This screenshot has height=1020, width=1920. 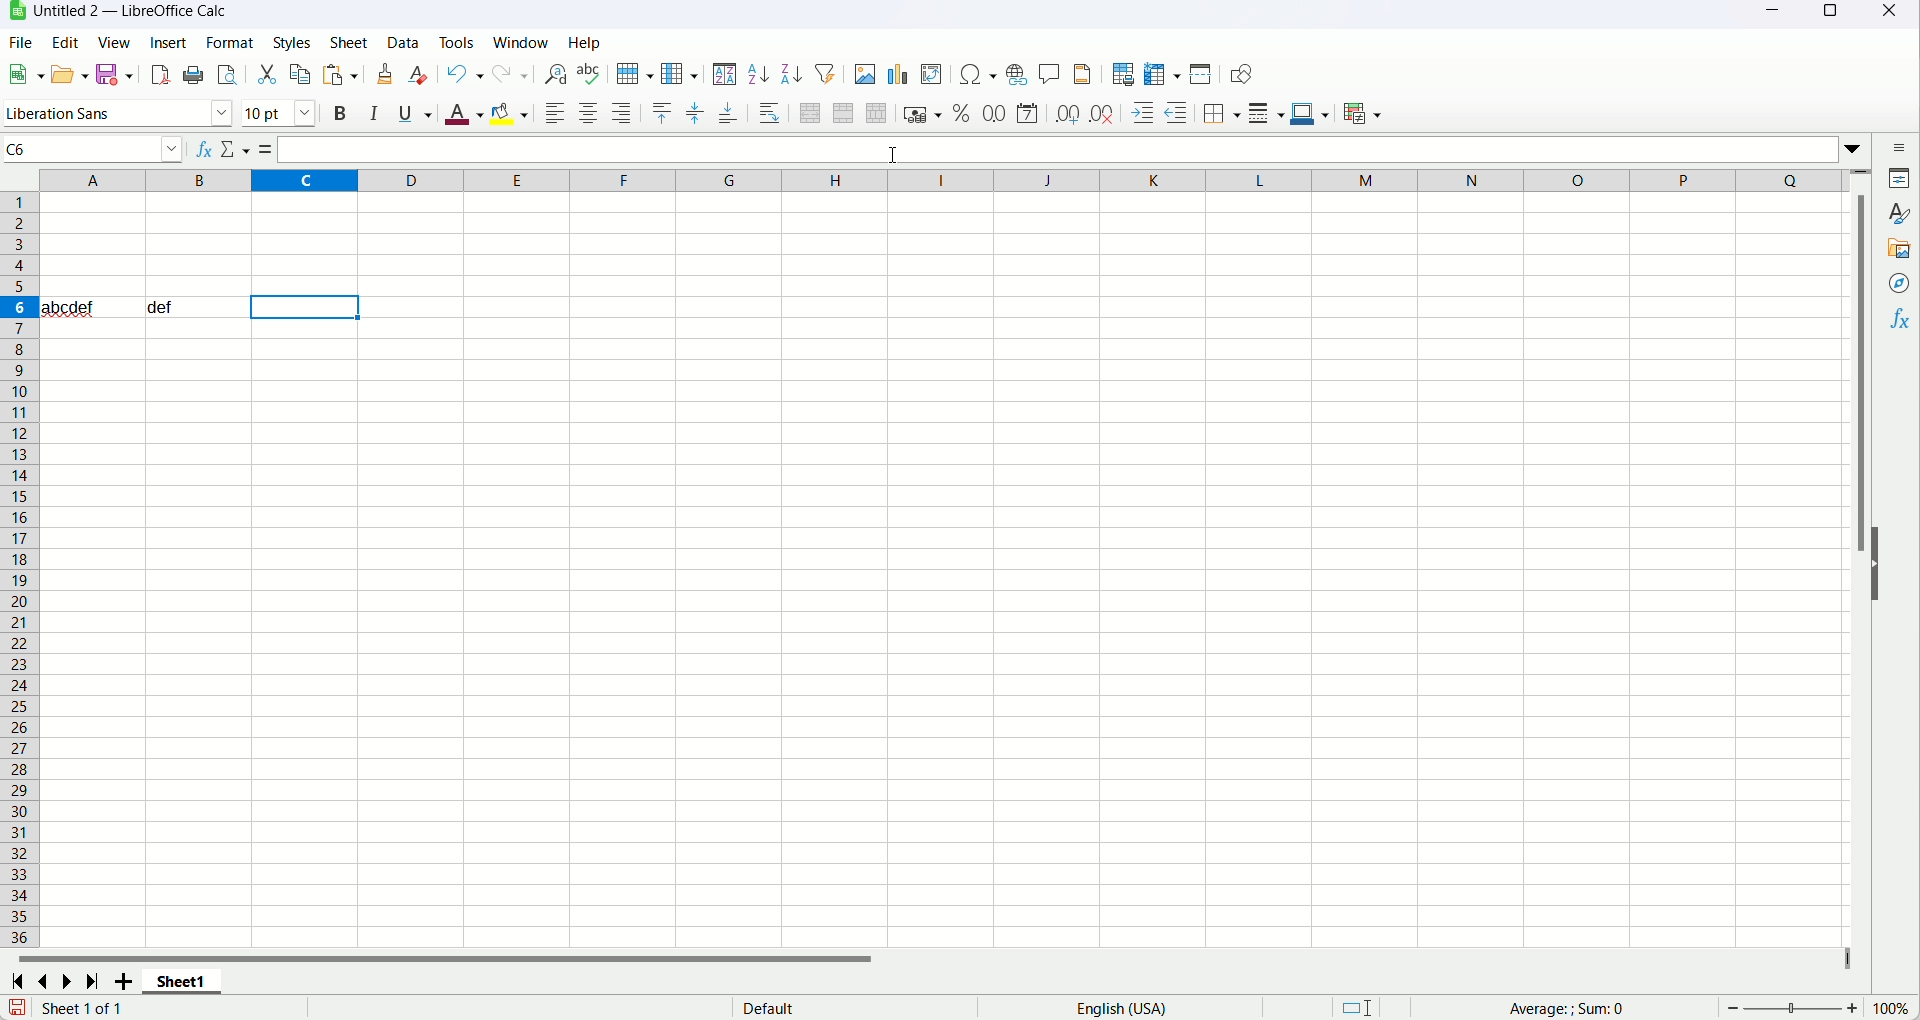 What do you see at coordinates (19, 570) in the screenshot?
I see `rows` at bounding box center [19, 570].